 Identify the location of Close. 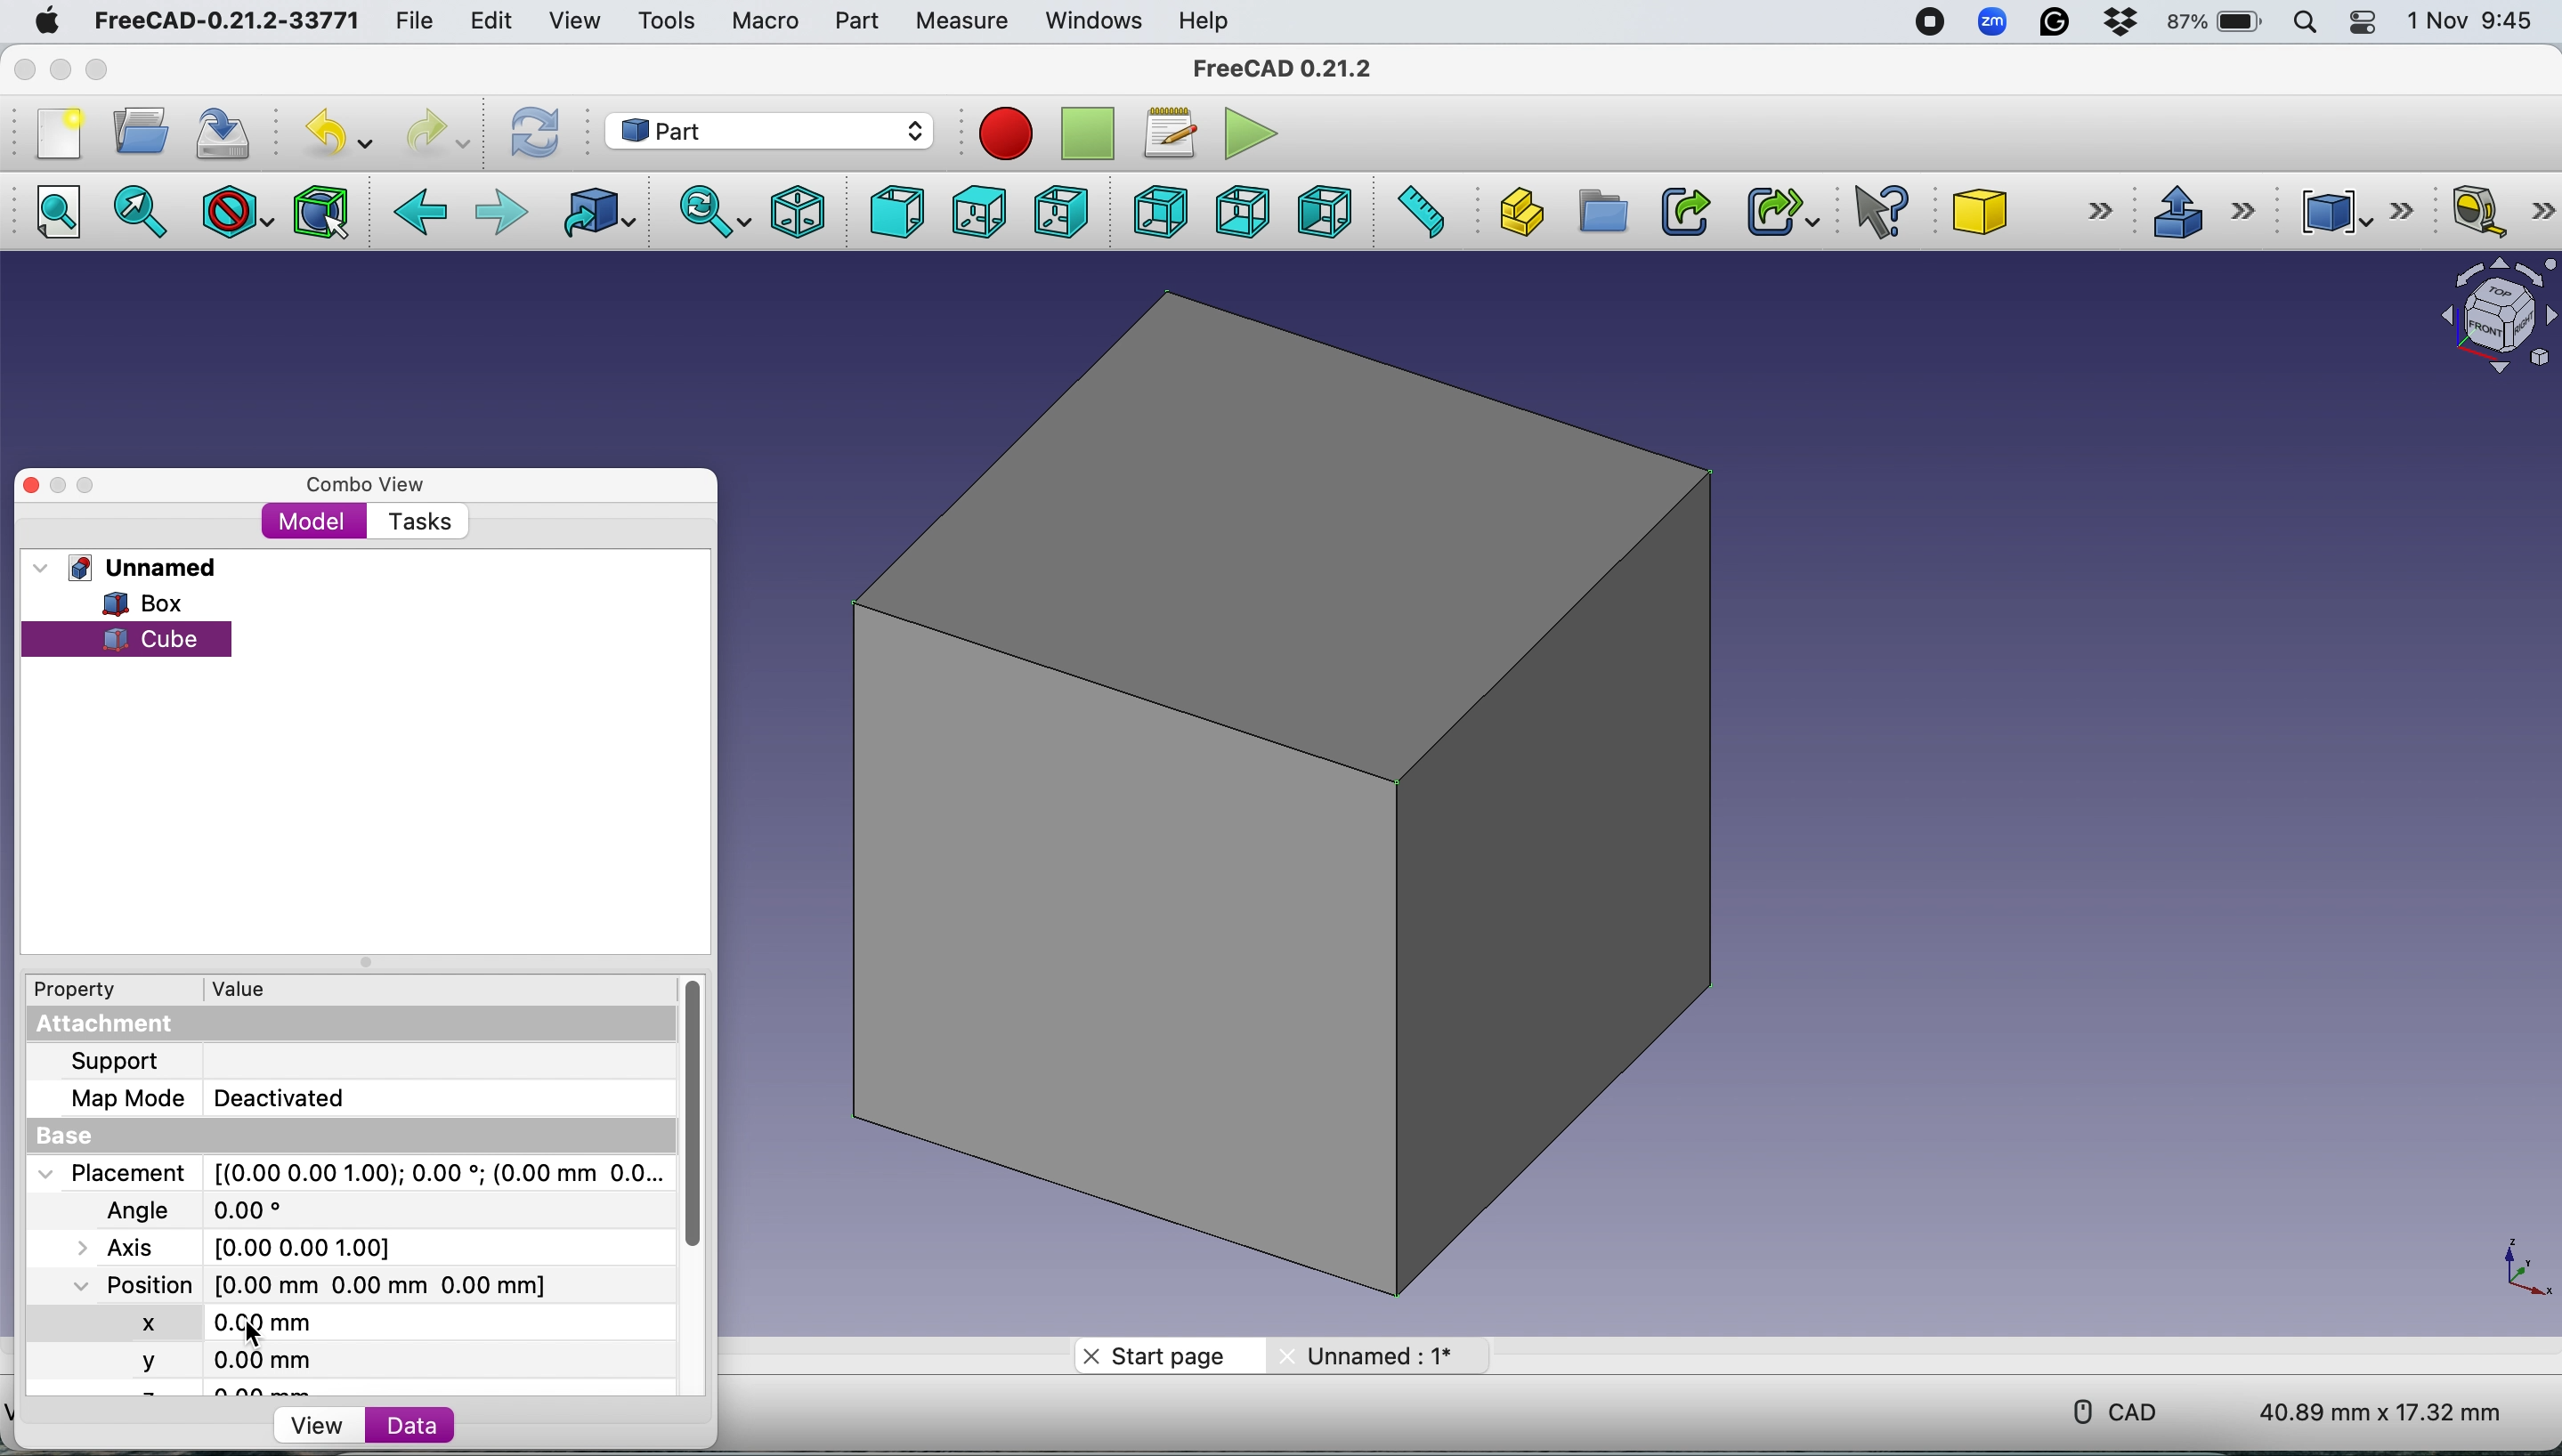
(25, 69).